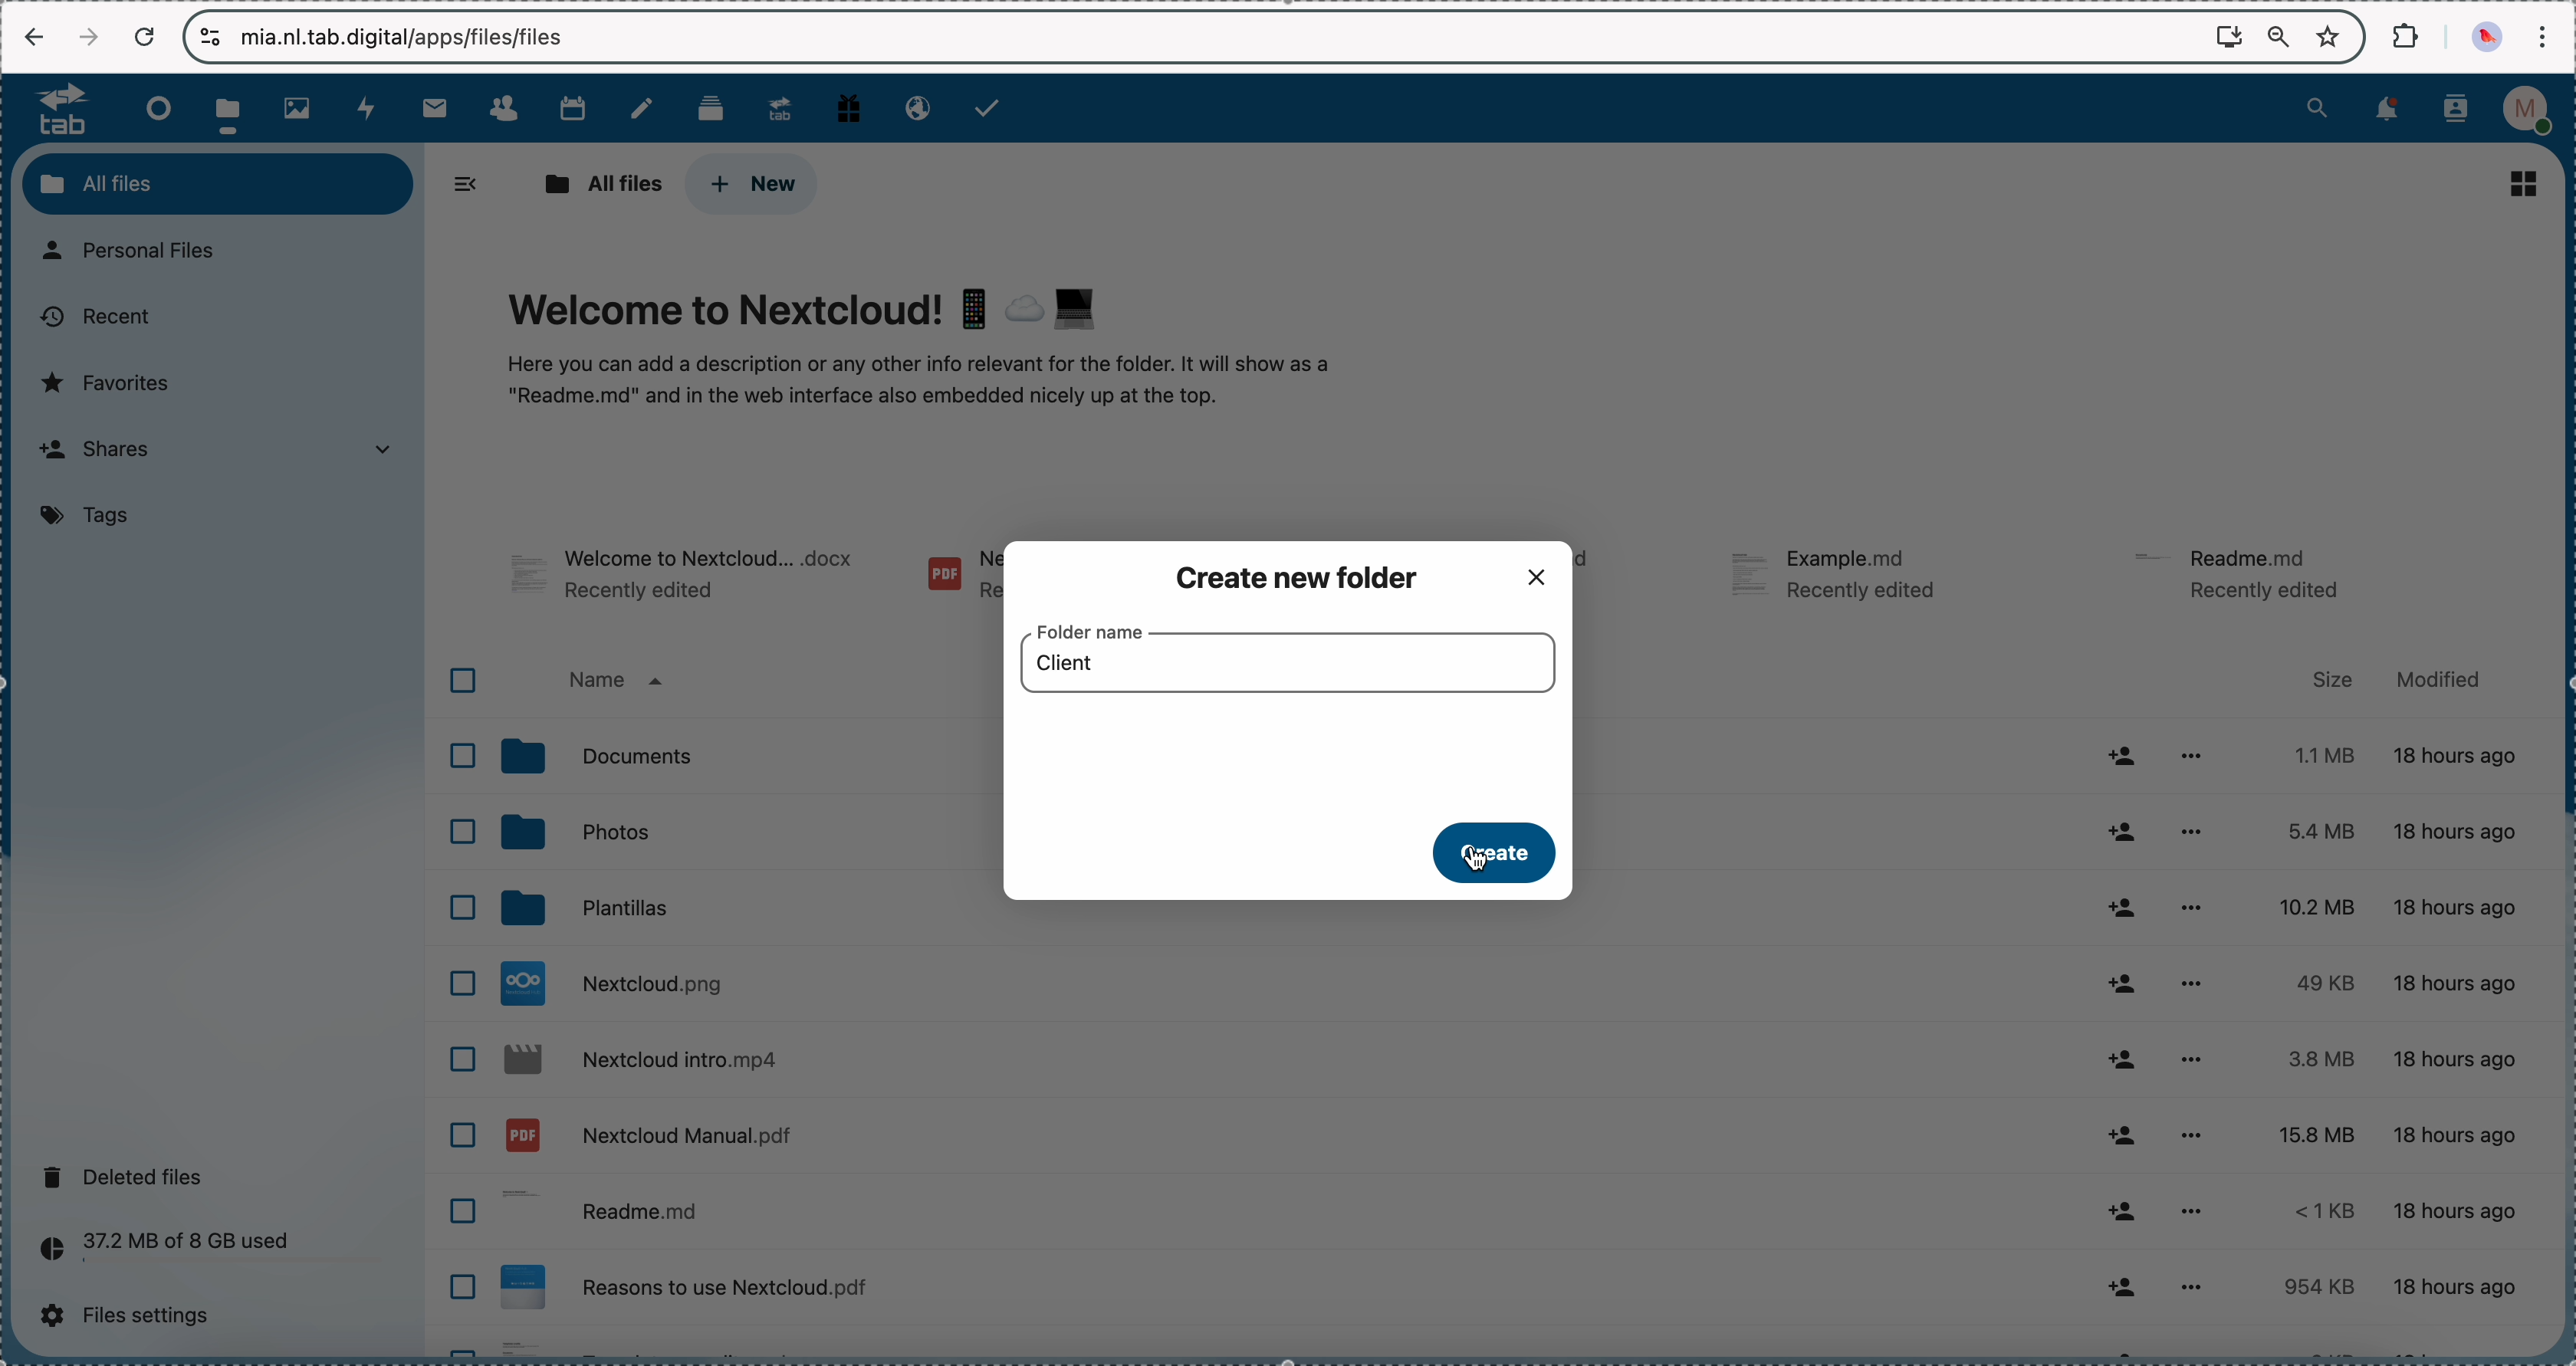 The height and width of the screenshot is (1366, 2576). I want to click on url, so click(419, 36).